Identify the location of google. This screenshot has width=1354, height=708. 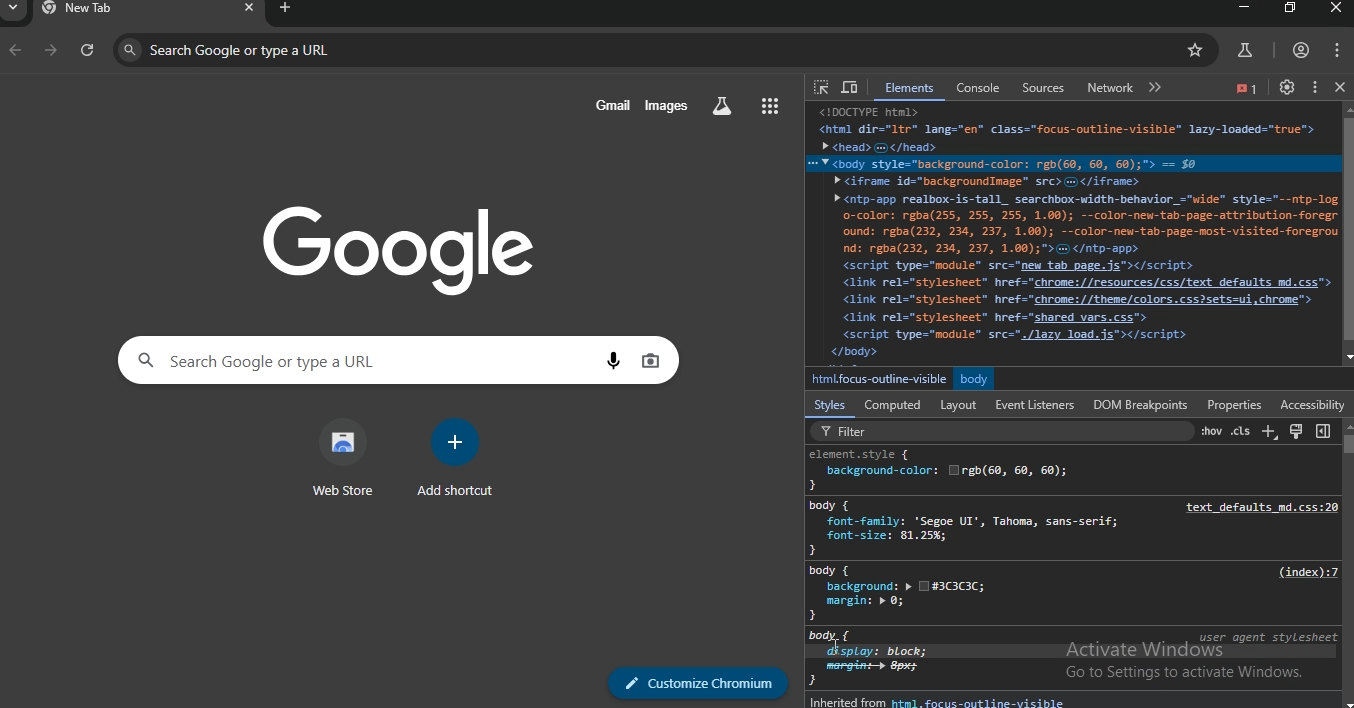
(397, 241).